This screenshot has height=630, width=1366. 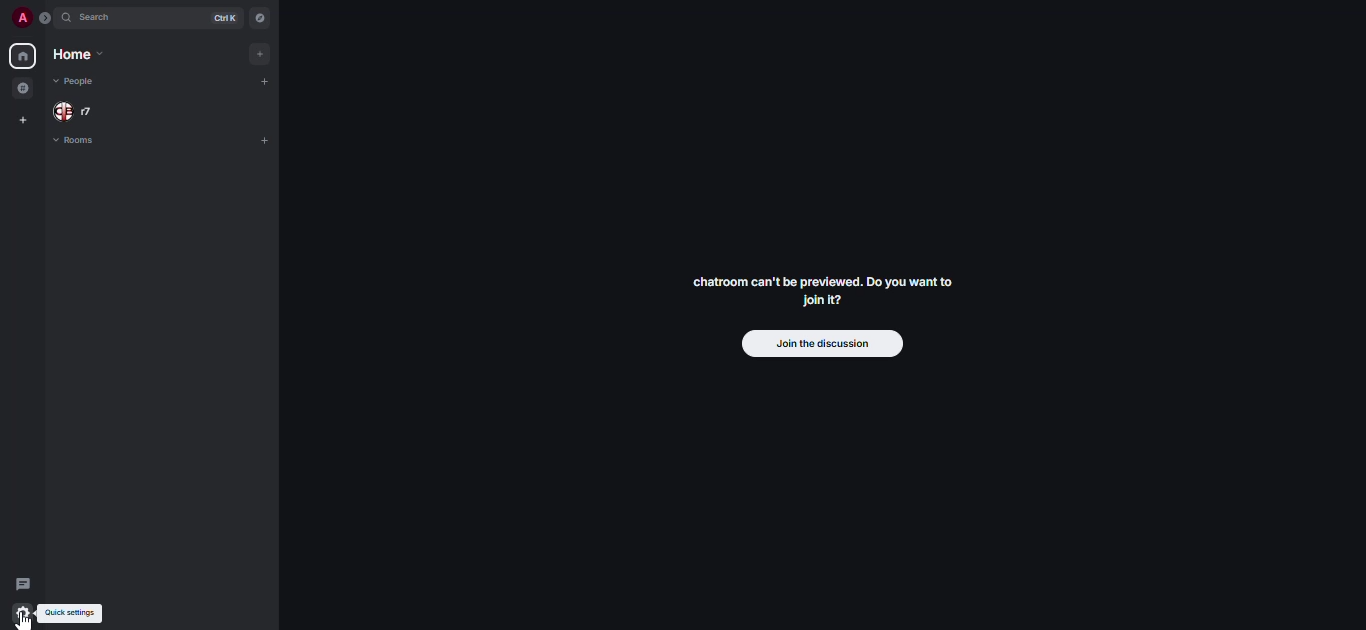 I want to click on home, so click(x=22, y=55).